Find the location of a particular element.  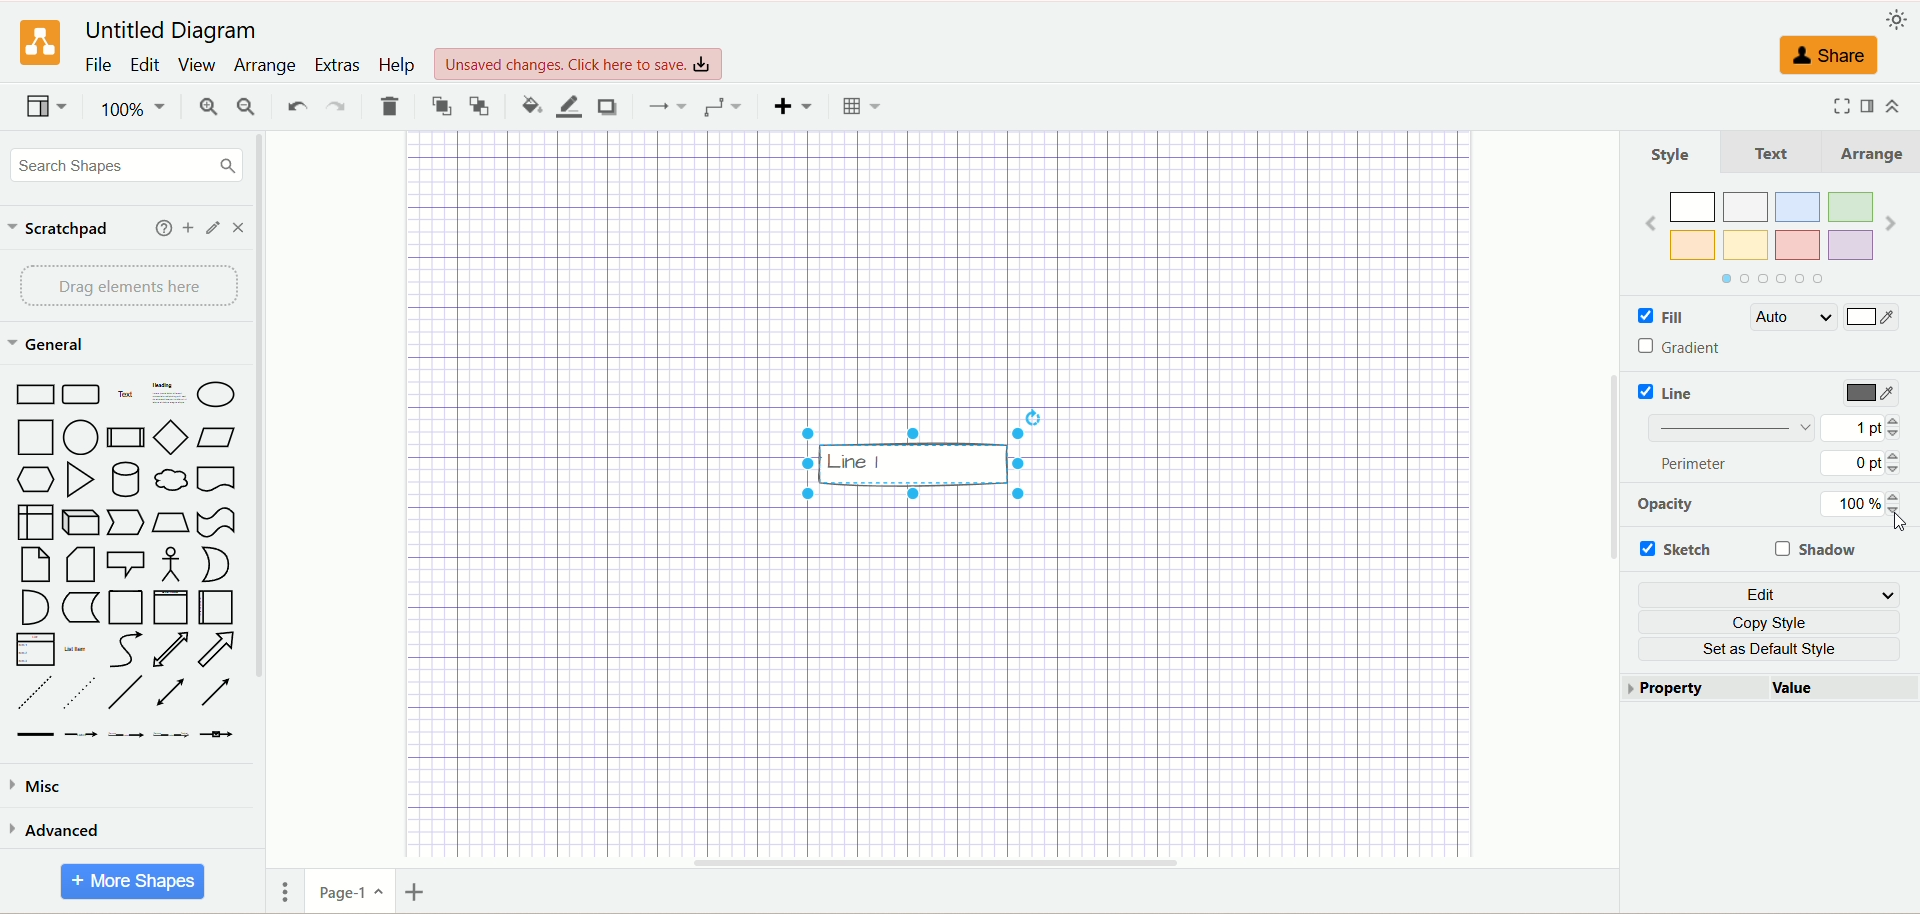

more shapes is located at coordinates (136, 879).